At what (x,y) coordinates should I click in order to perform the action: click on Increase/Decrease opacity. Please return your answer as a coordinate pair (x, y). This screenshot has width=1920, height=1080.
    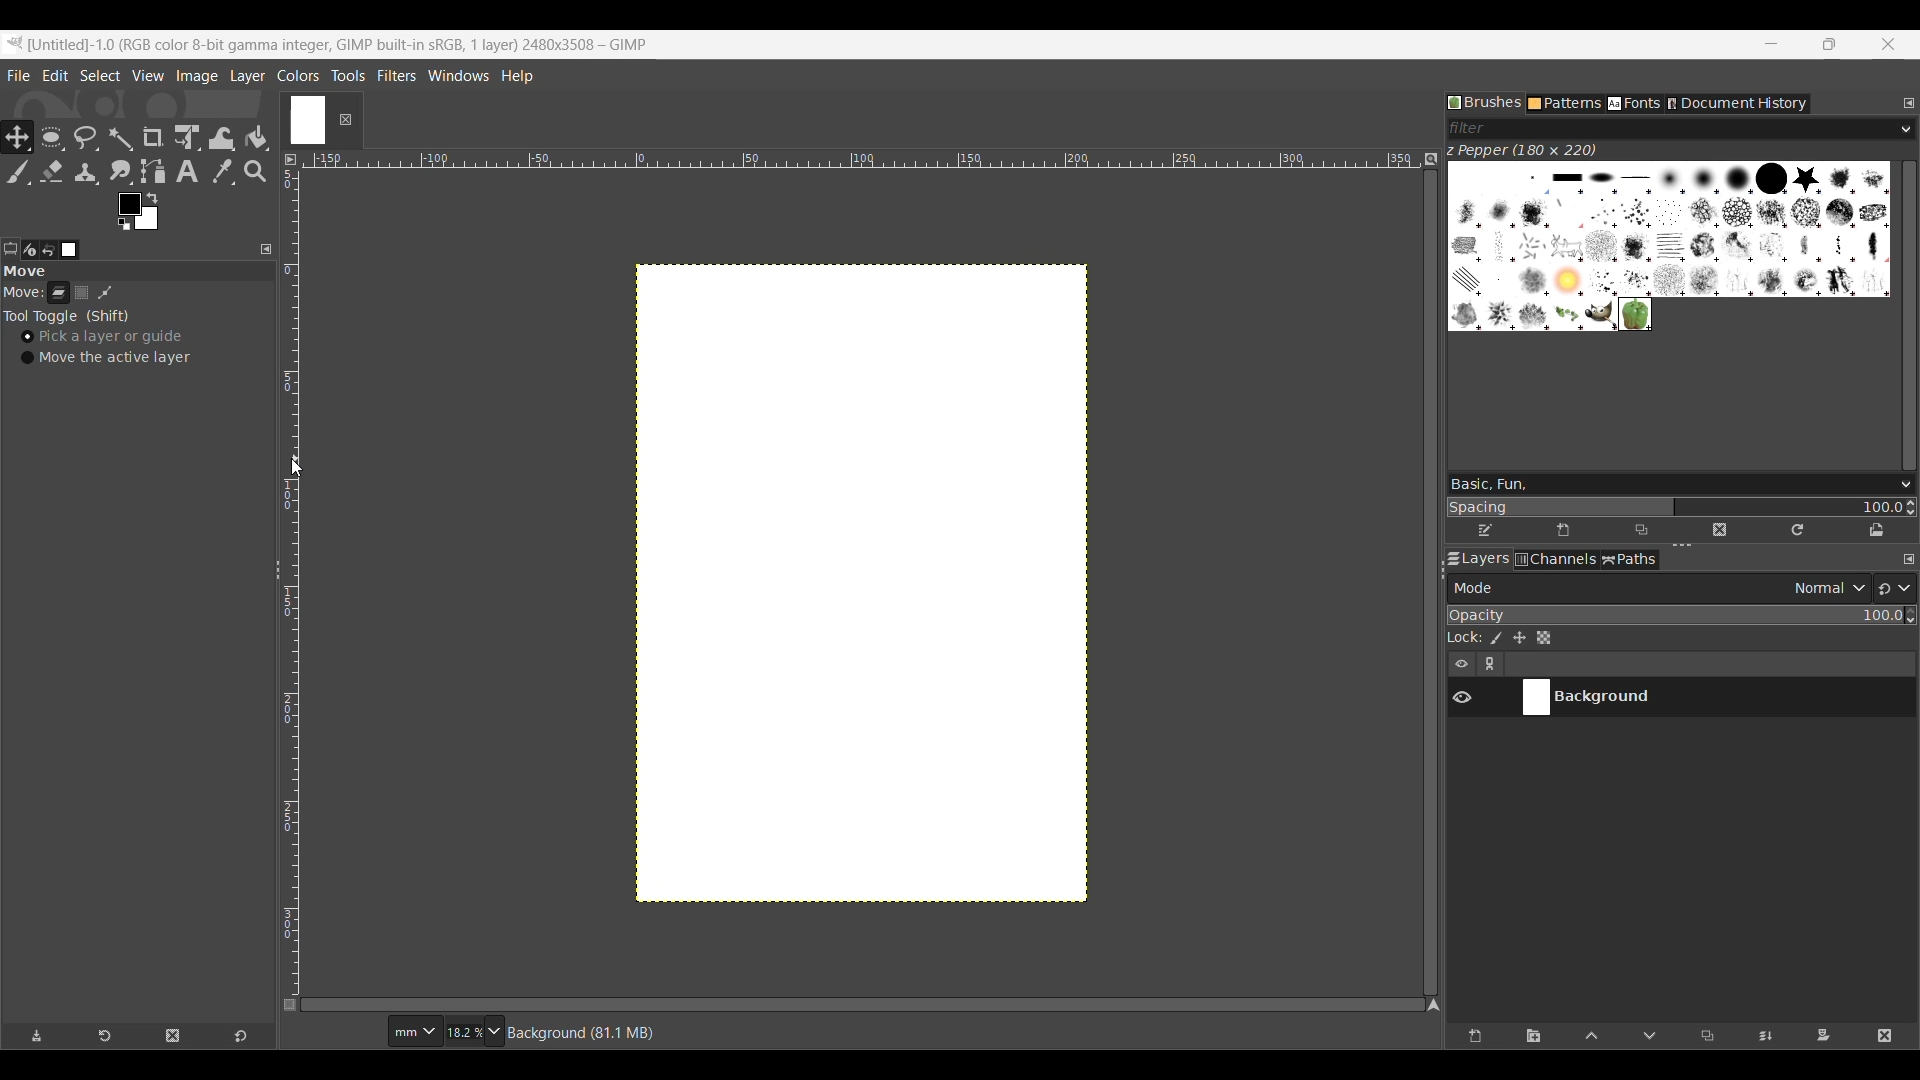
    Looking at the image, I should click on (1910, 616).